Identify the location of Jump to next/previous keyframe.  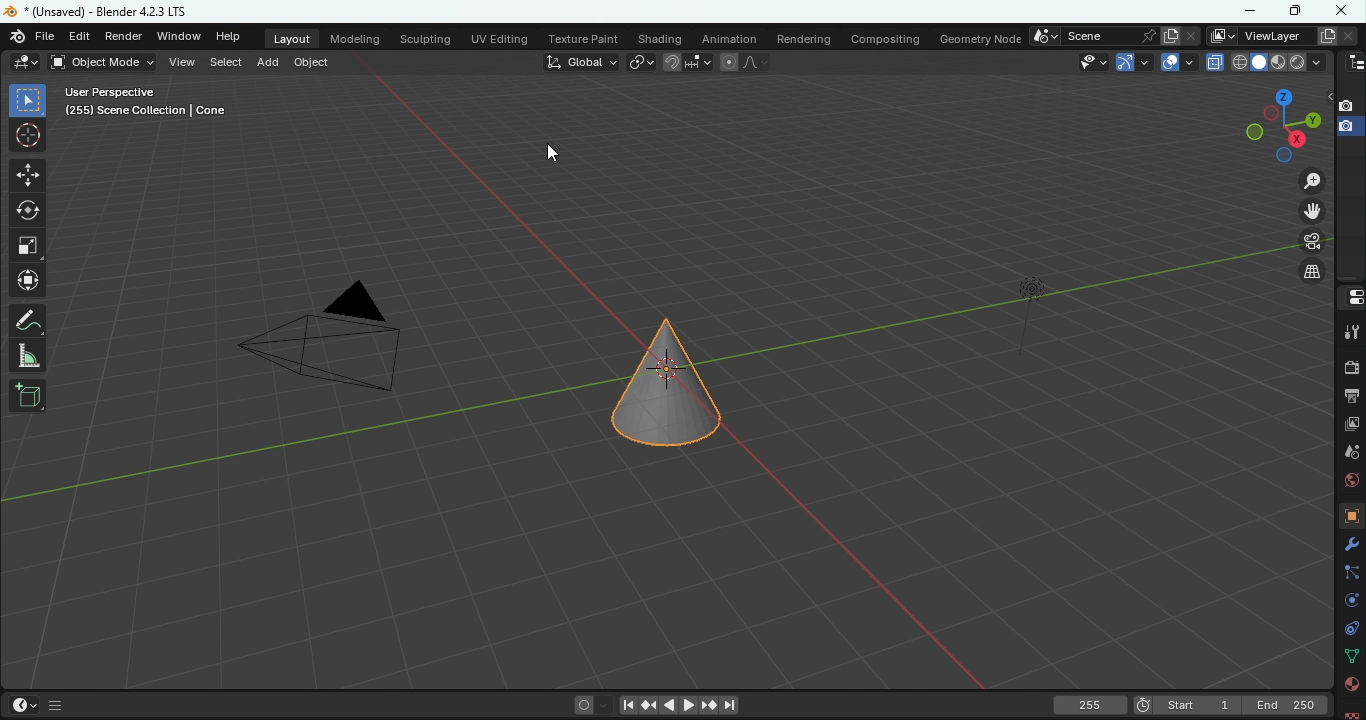
(649, 705).